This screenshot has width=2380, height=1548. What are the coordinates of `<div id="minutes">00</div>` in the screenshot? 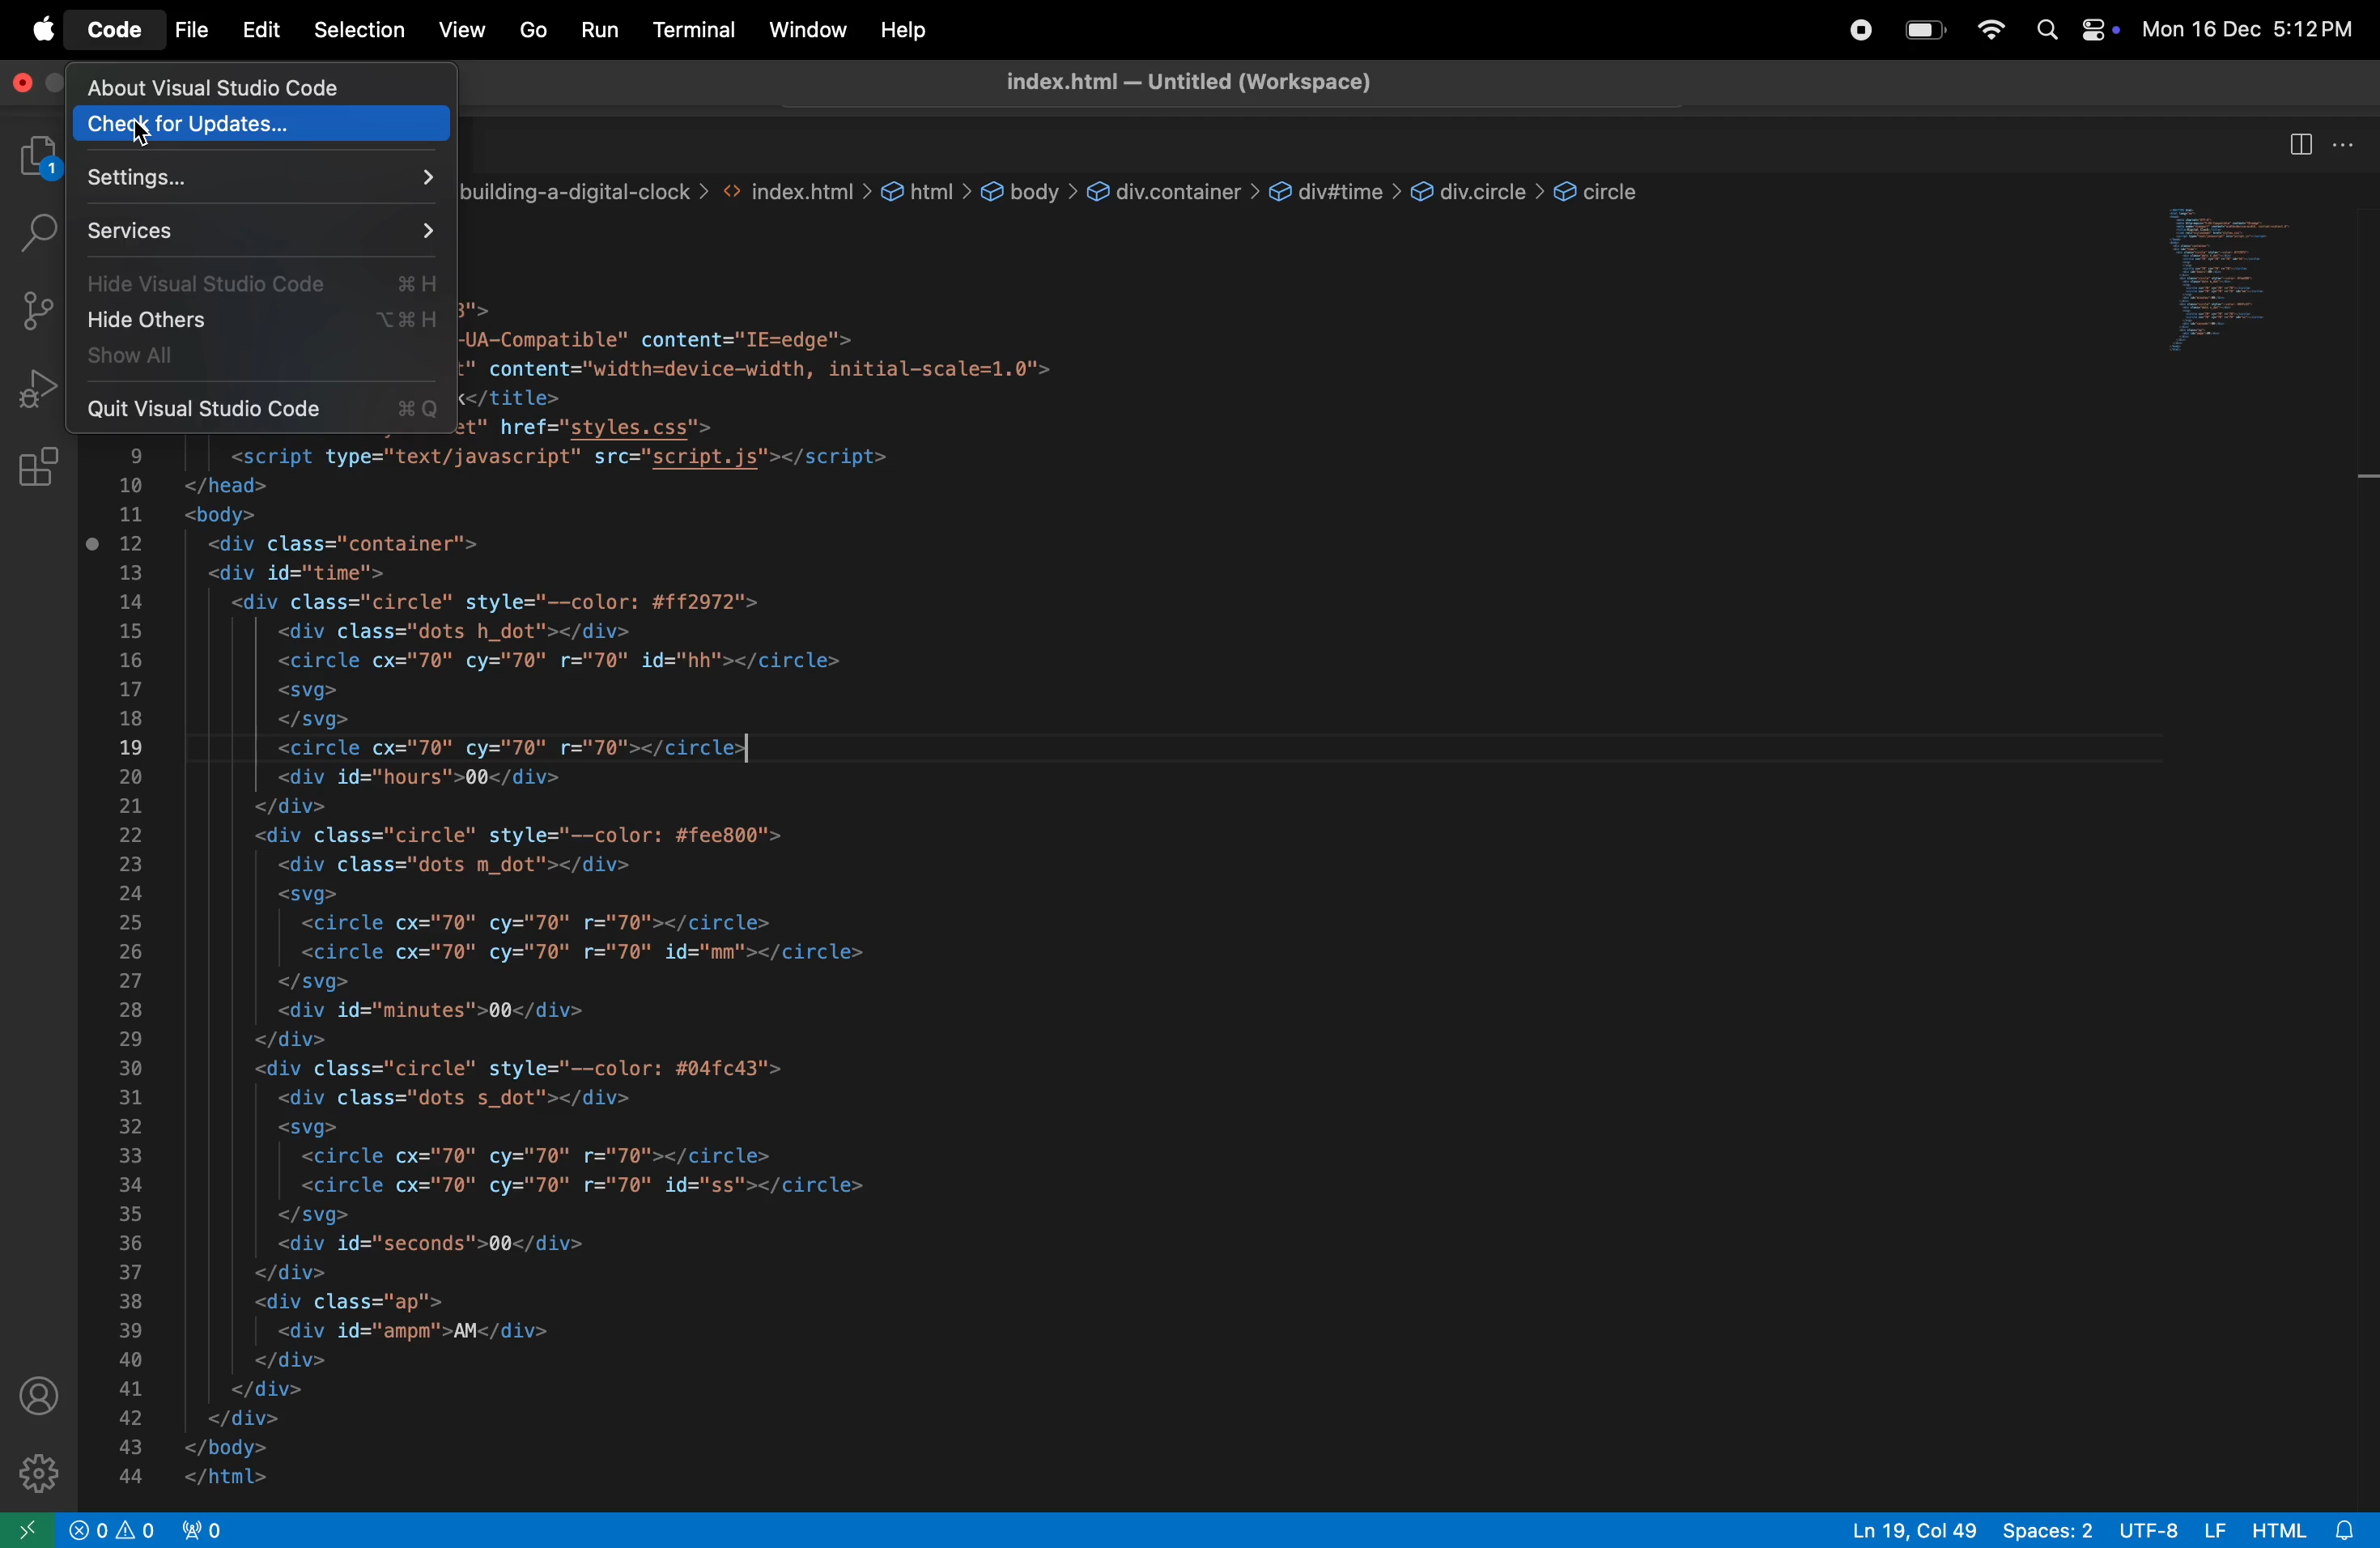 It's located at (445, 1010).